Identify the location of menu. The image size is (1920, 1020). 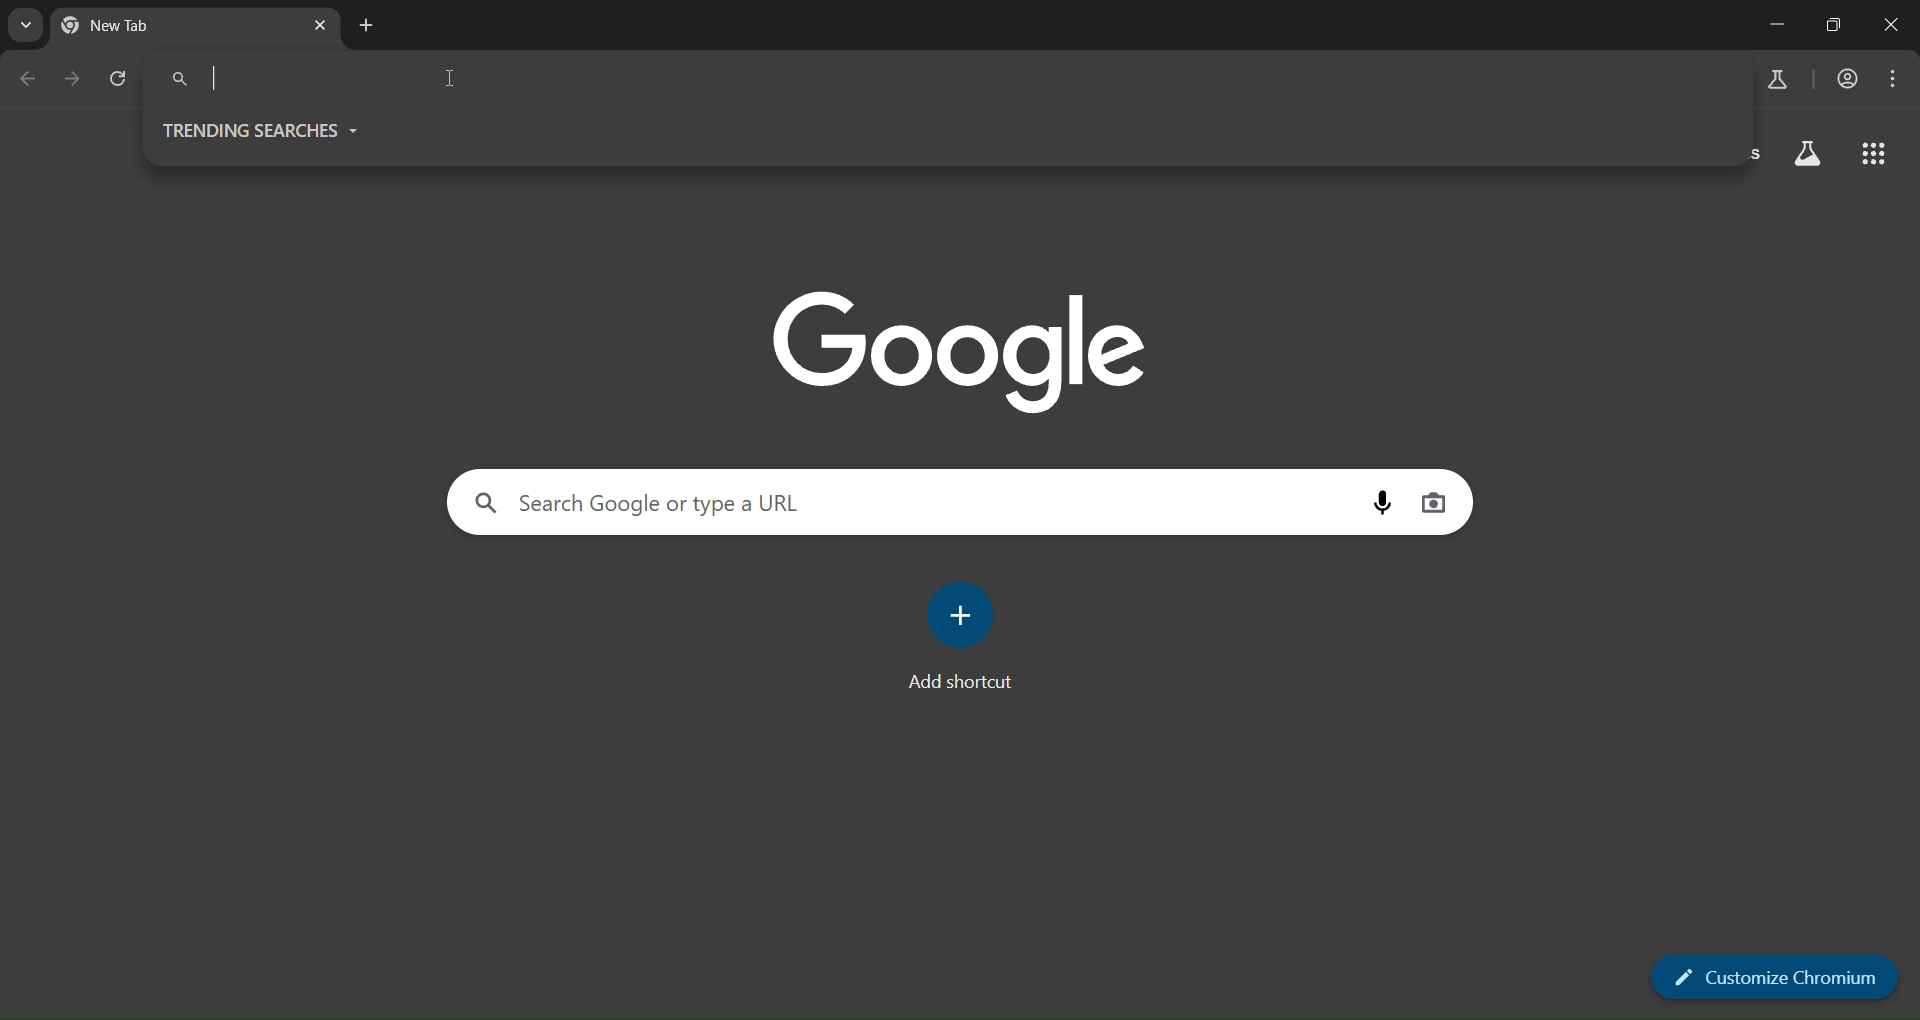
(1896, 79).